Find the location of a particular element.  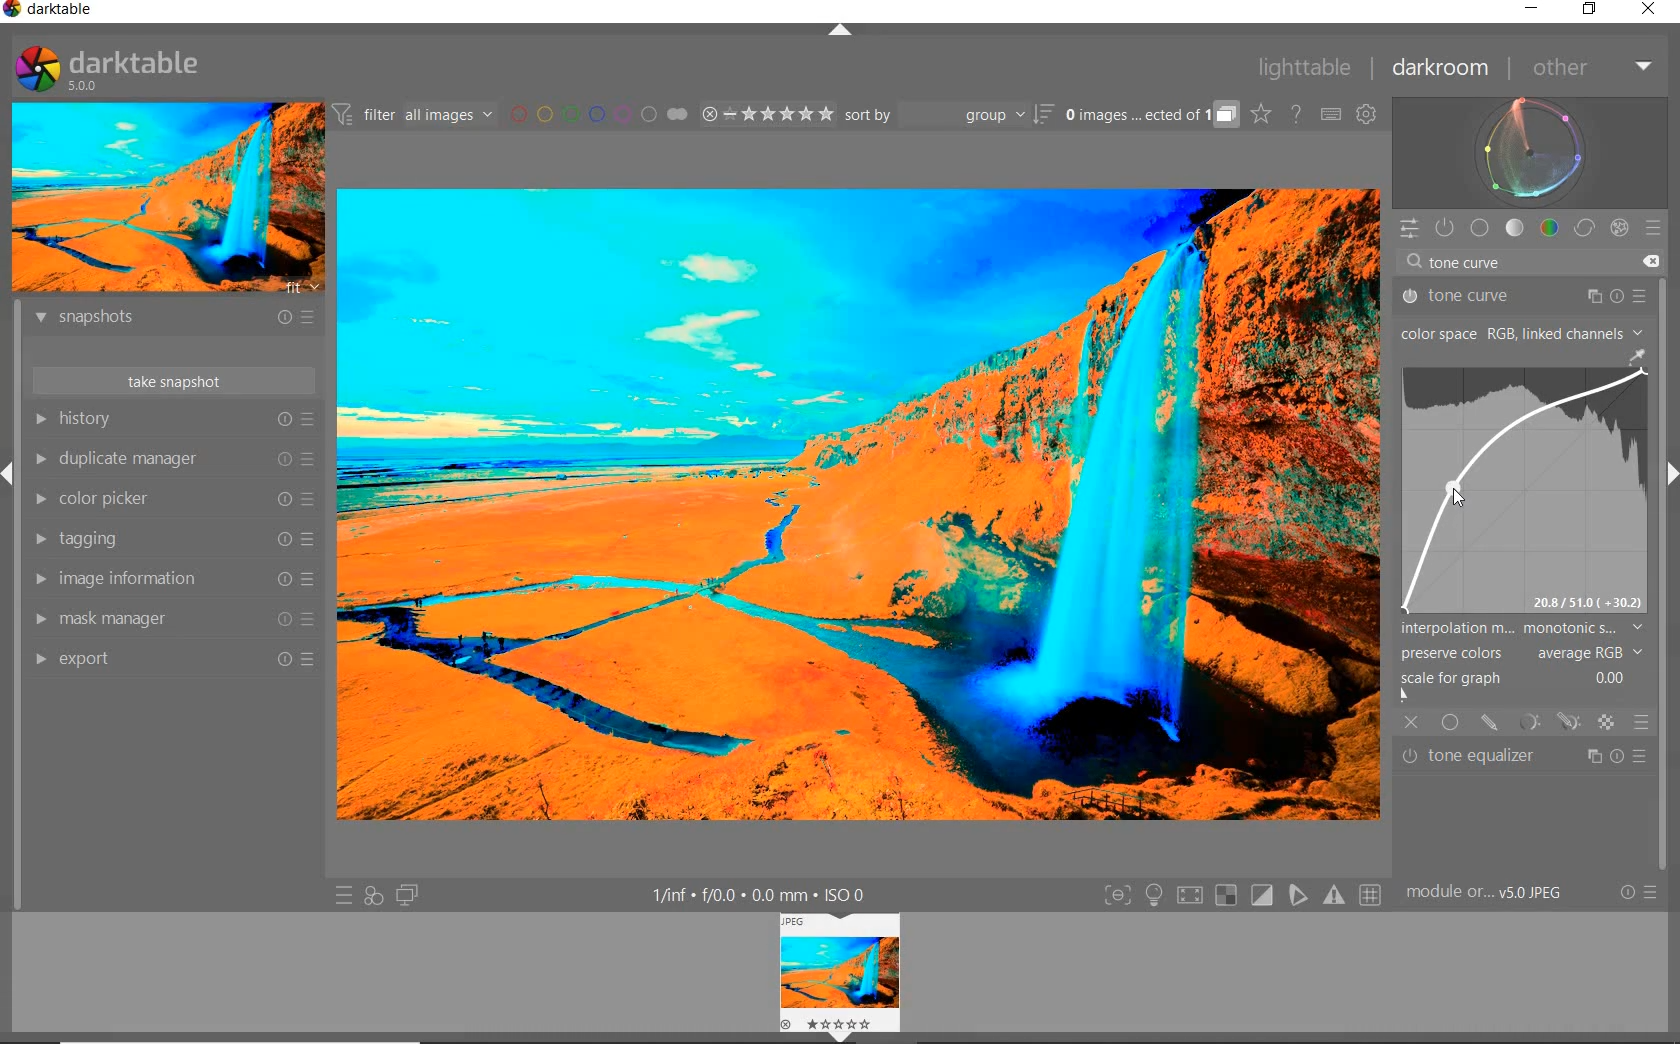

TOGGLE MODES is located at coordinates (1241, 896).